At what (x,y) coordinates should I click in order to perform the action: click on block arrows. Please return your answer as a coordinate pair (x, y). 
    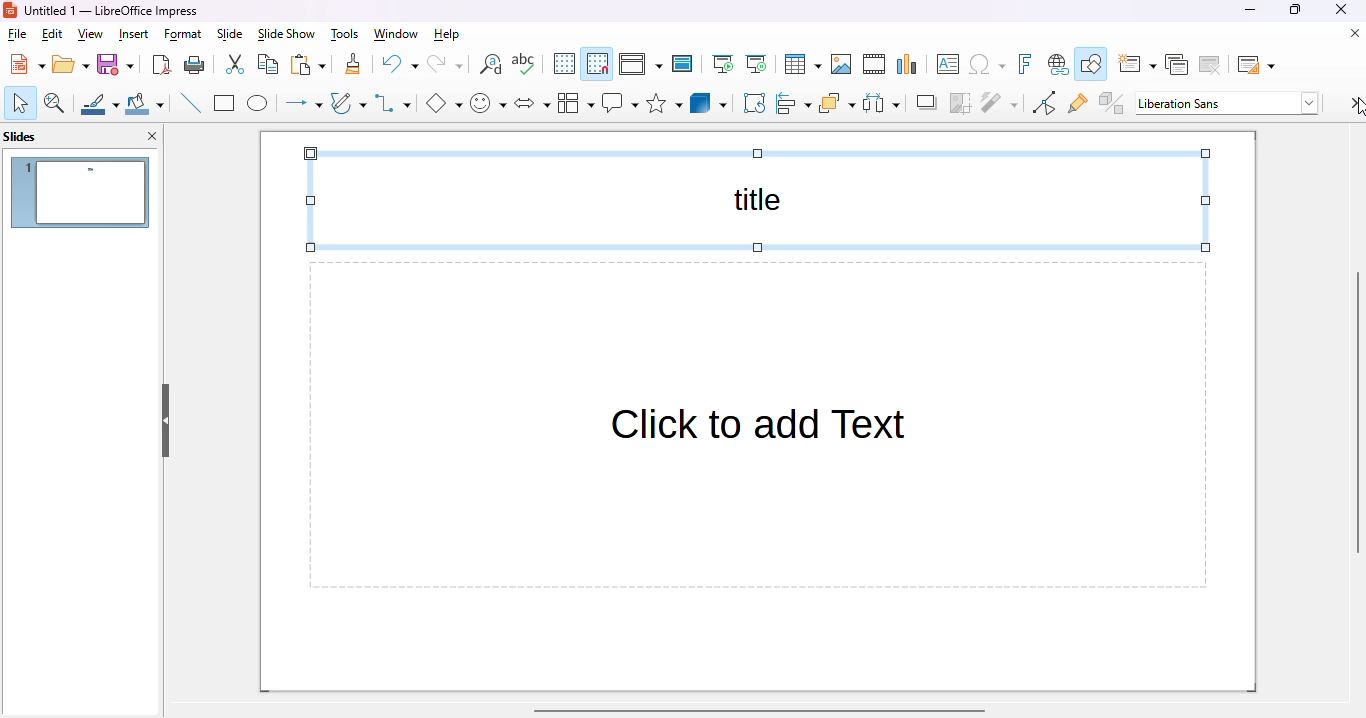
    Looking at the image, I should click on (532, 104).